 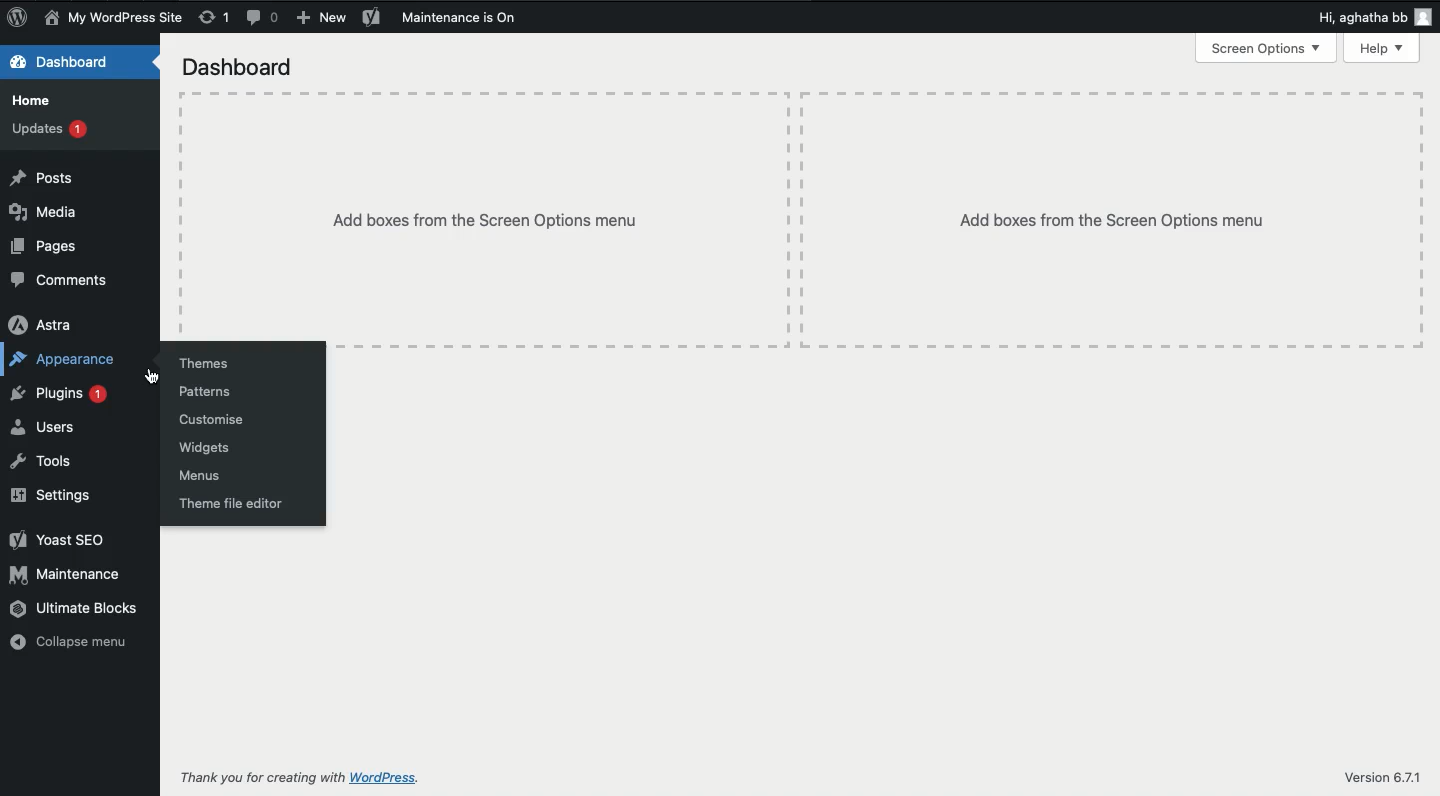 What do you see at coordinates (153, 375) in the screenshot?
I see `cursor` at bounding box center [153, 375].